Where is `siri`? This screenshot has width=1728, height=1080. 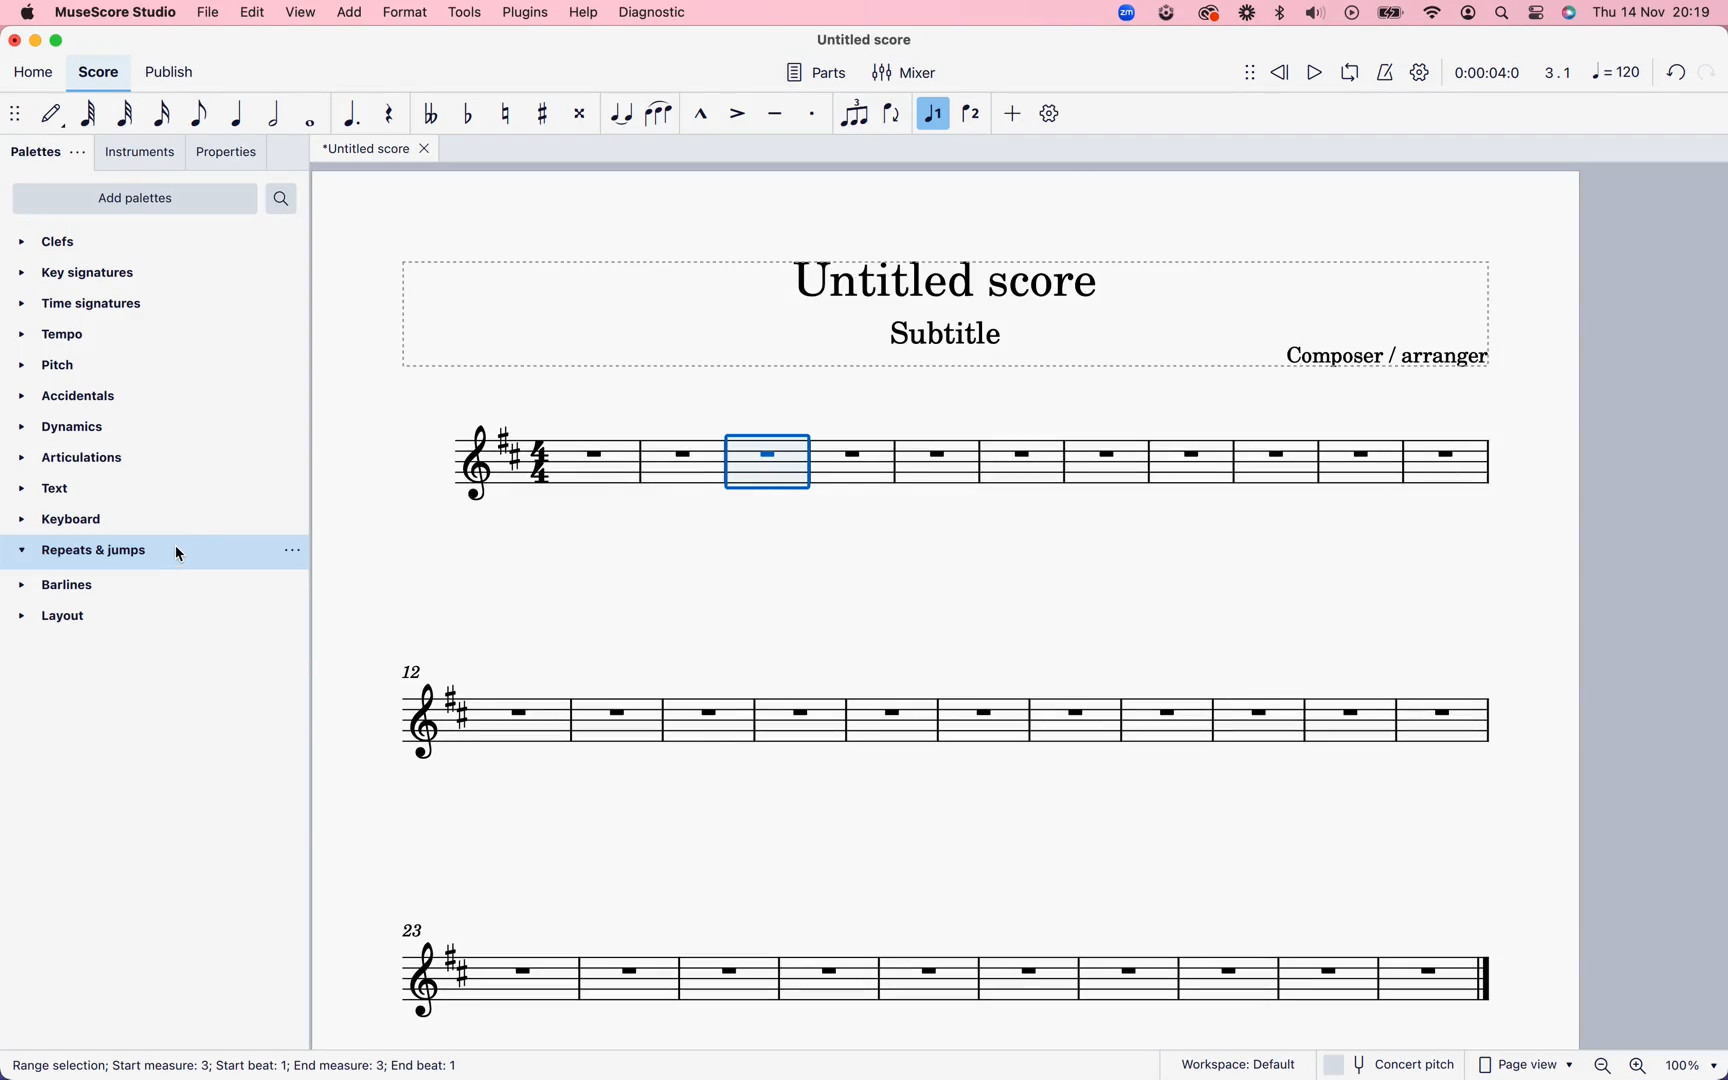 siri is located at coordinates (1566, 12).